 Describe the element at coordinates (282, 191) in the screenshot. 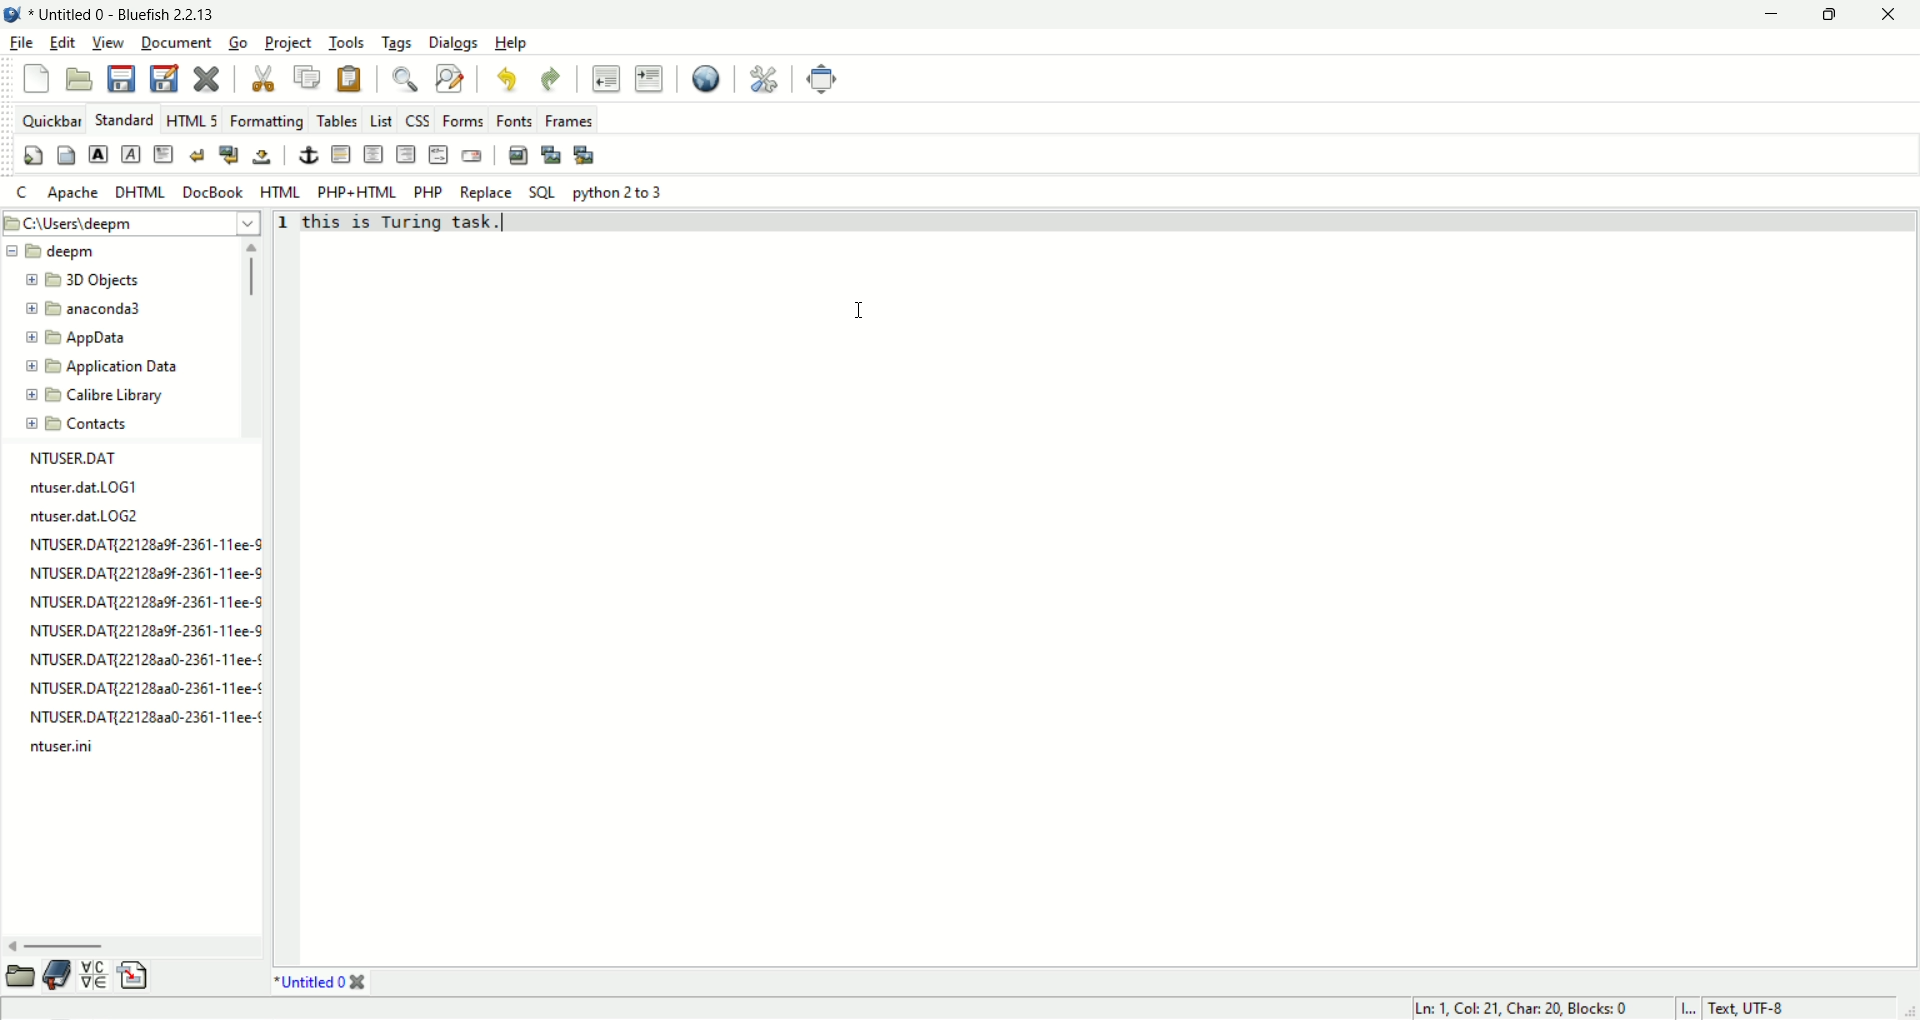

I see `HTML` at that location.